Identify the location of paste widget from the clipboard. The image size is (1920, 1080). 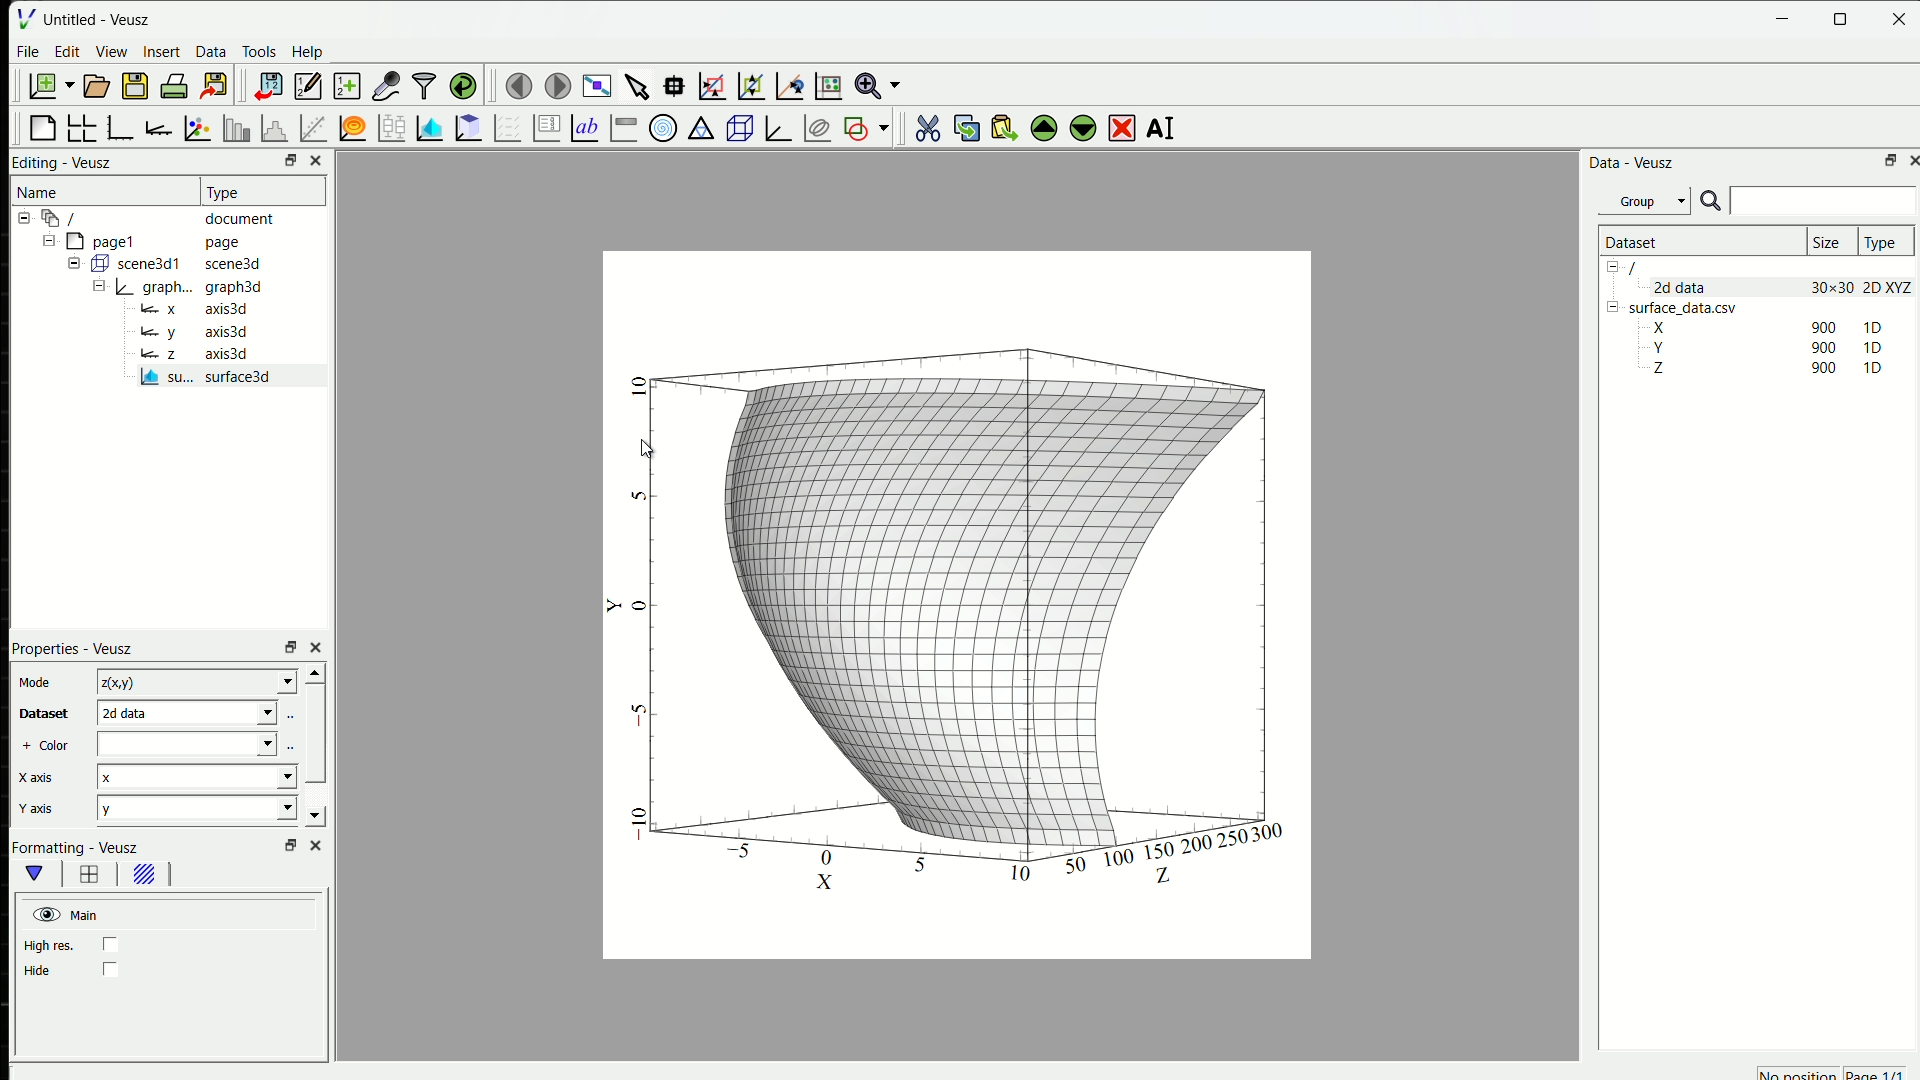
(1007, 127).